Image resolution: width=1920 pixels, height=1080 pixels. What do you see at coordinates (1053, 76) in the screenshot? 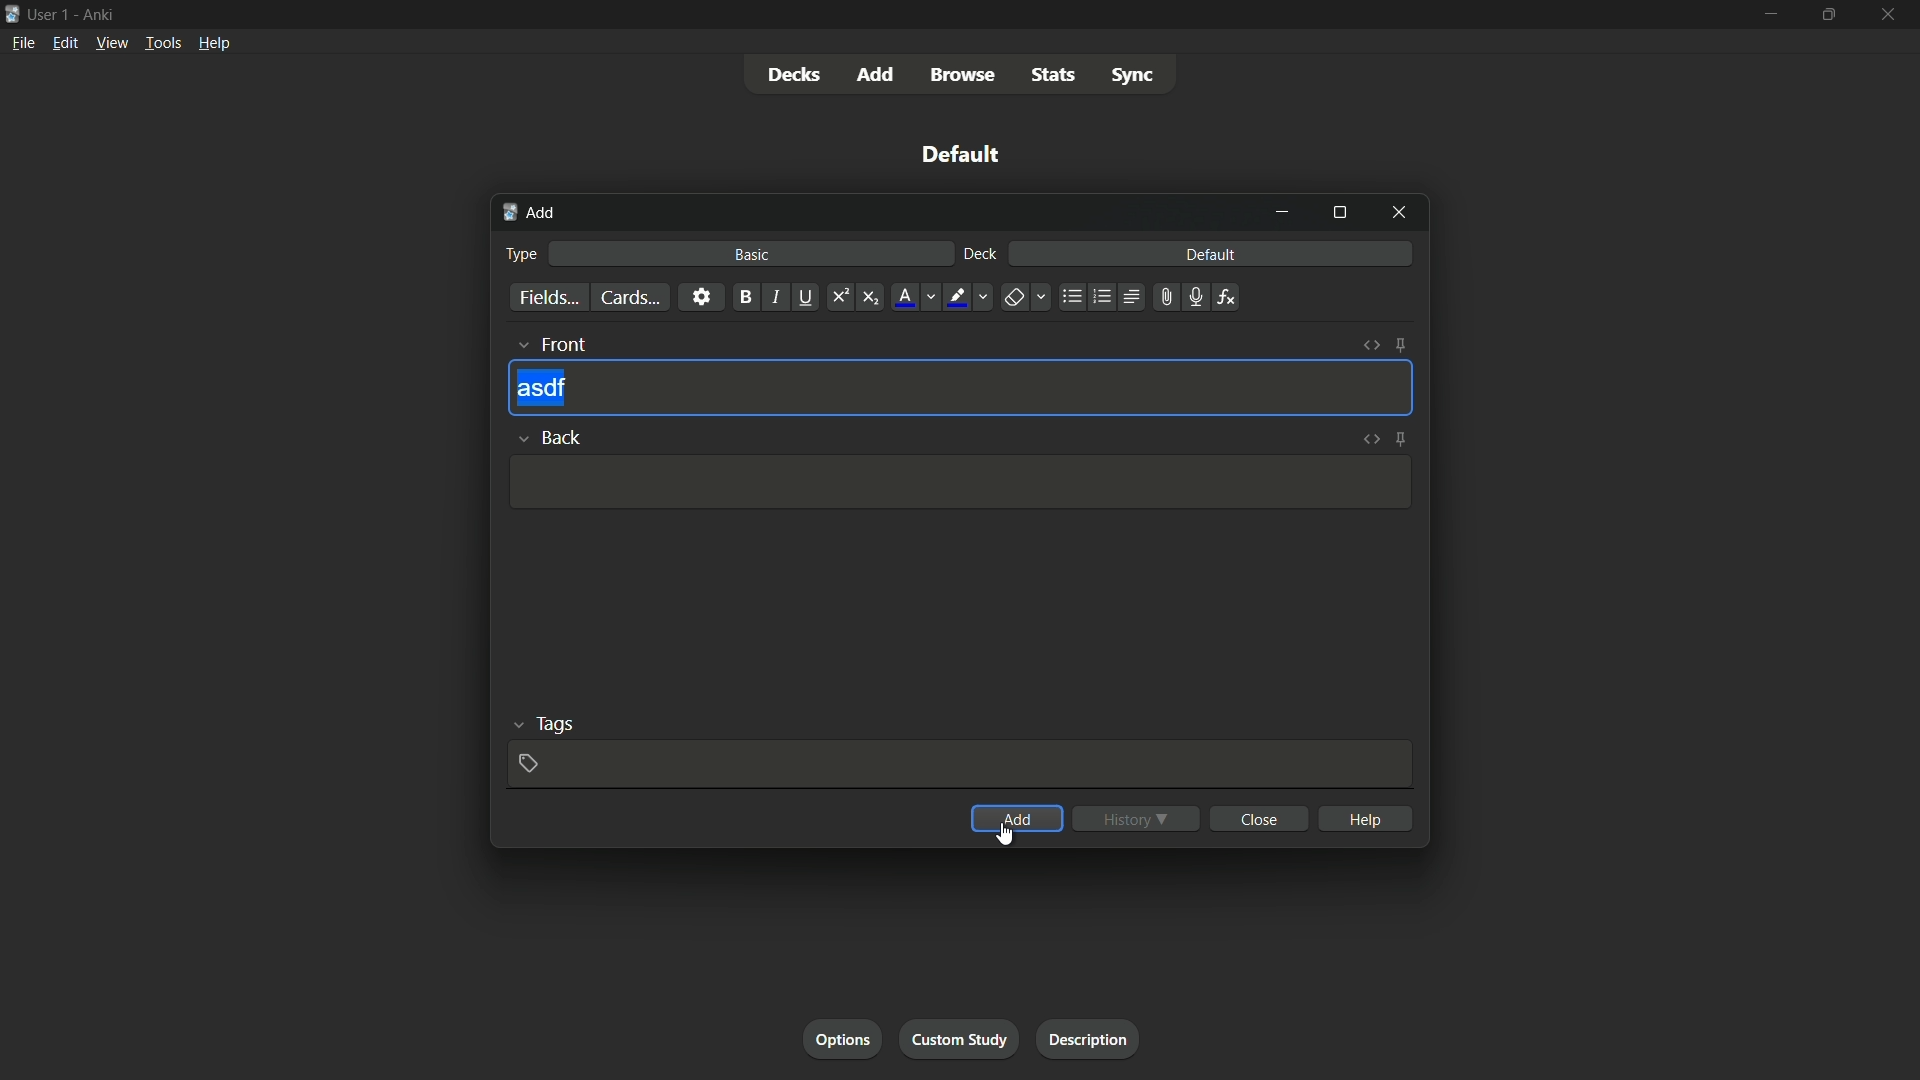
I see `stats` at bounding box center [1053, 76].